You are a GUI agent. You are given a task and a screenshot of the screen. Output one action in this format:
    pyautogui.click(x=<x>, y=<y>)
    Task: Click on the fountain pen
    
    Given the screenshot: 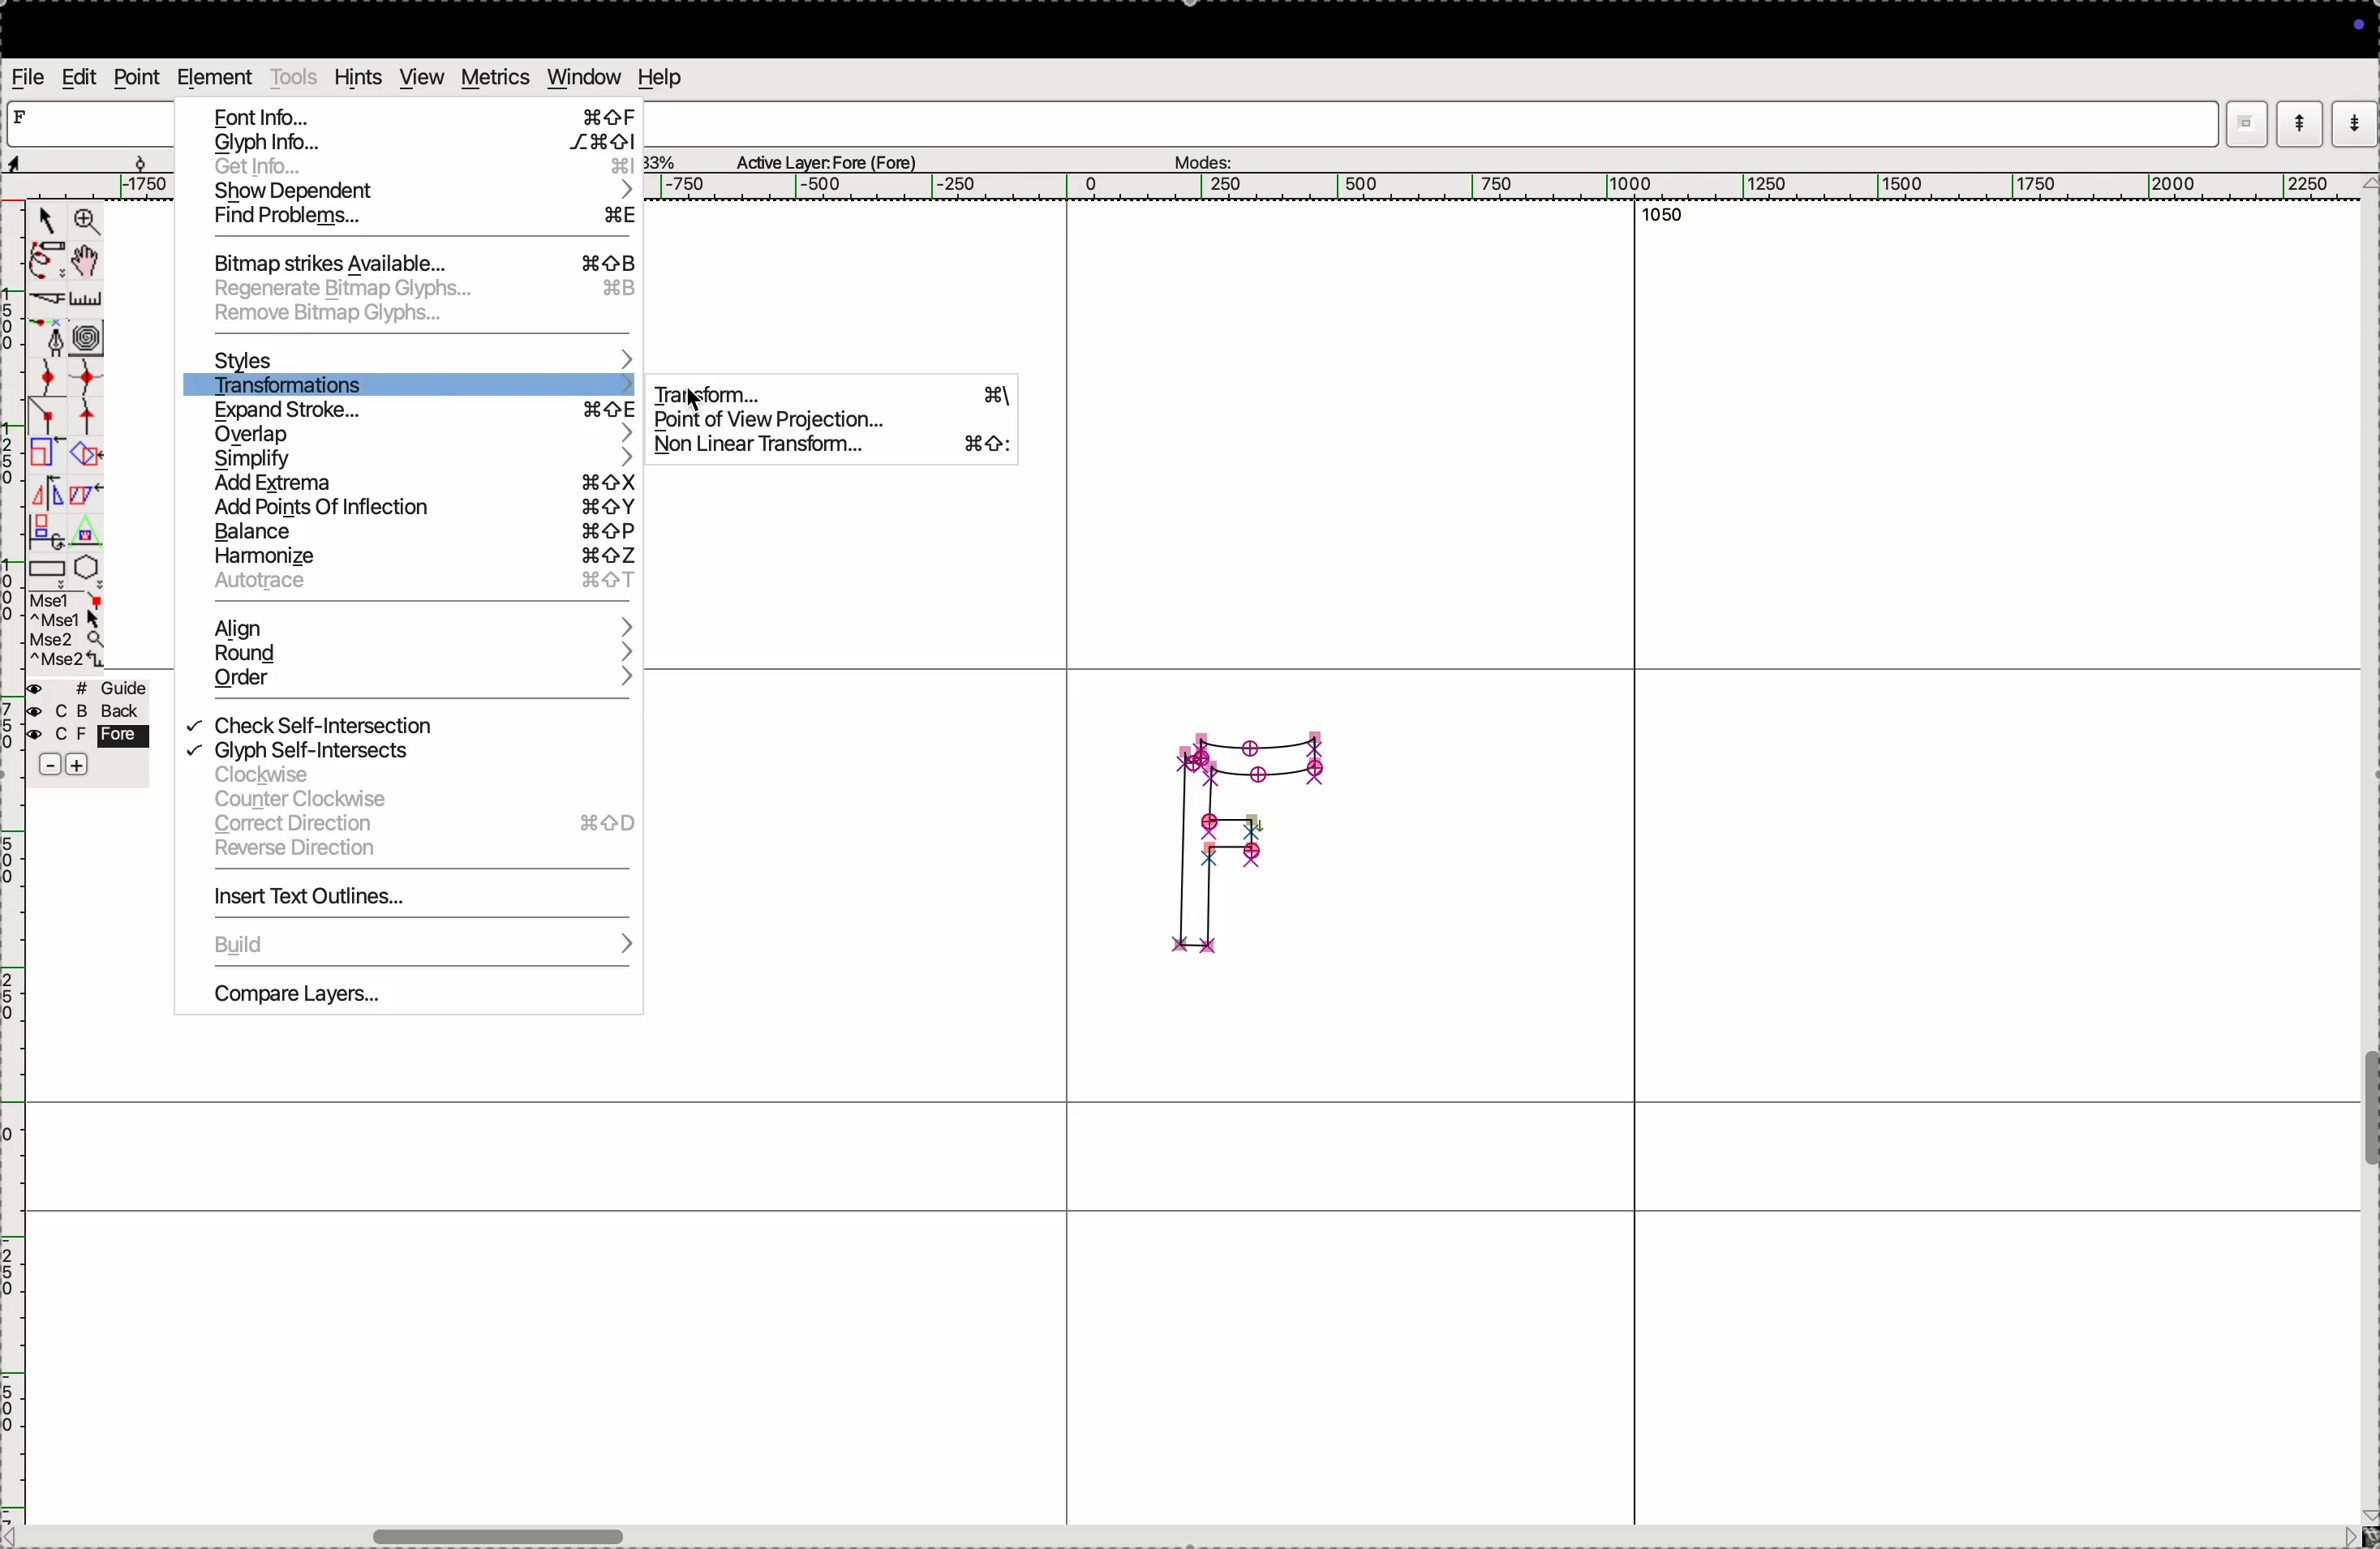 What is the action you would take?
    pyautogui.click(x=56, y=340)
    